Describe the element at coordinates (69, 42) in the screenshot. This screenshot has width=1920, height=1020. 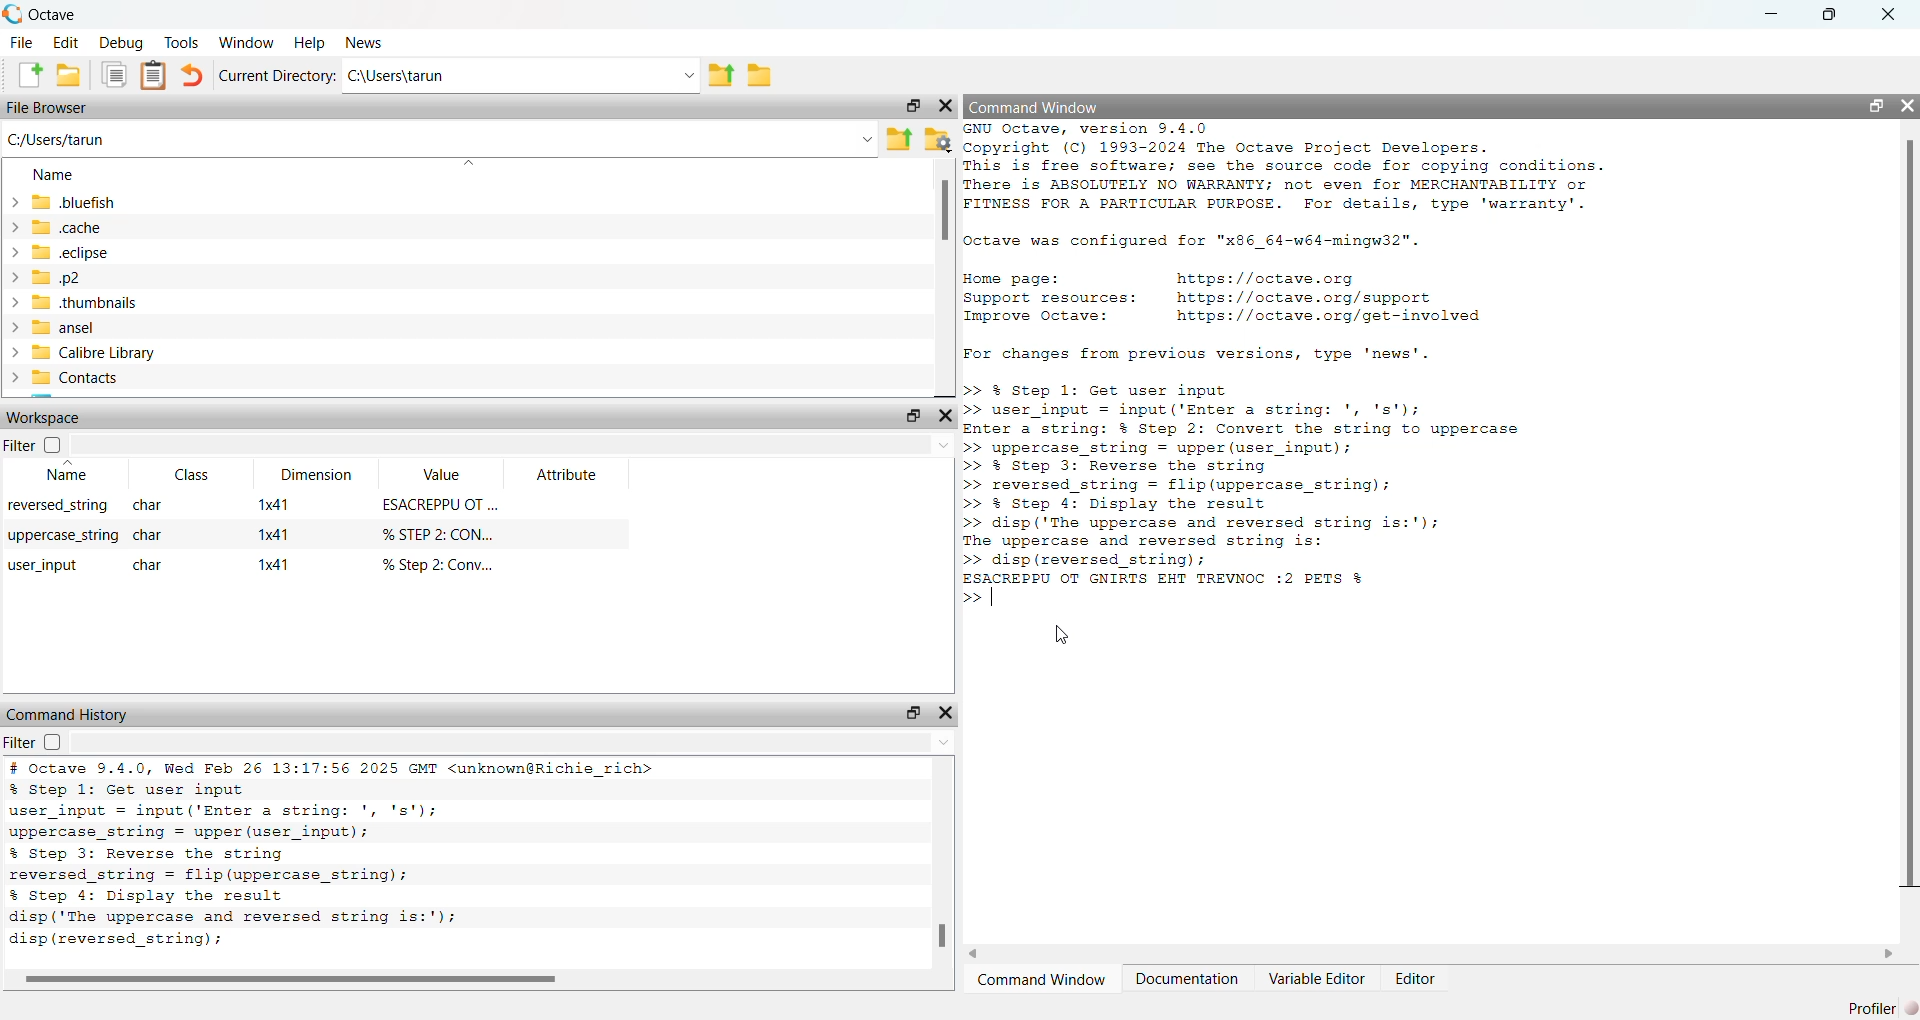
I see `edit` at that location.